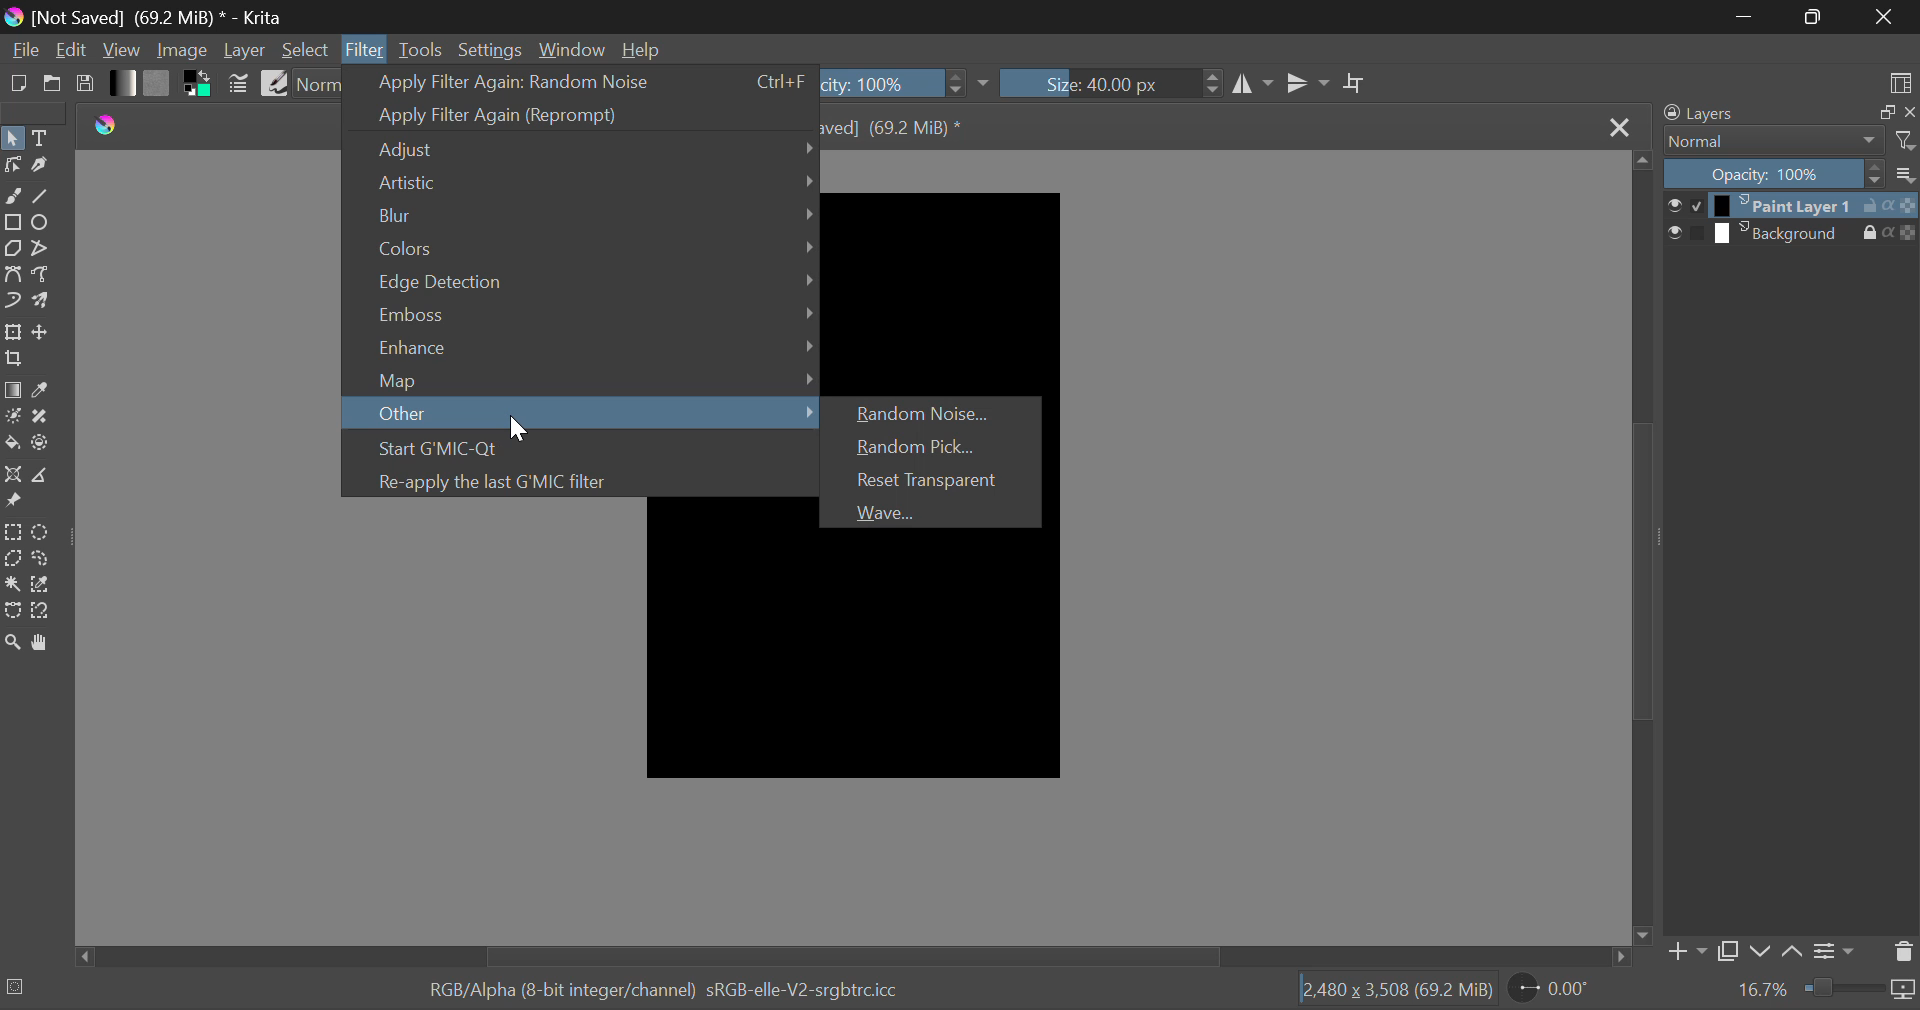 This screenshot has height=1010, width=1920. I want to click on Polygons, so click(13, 250).